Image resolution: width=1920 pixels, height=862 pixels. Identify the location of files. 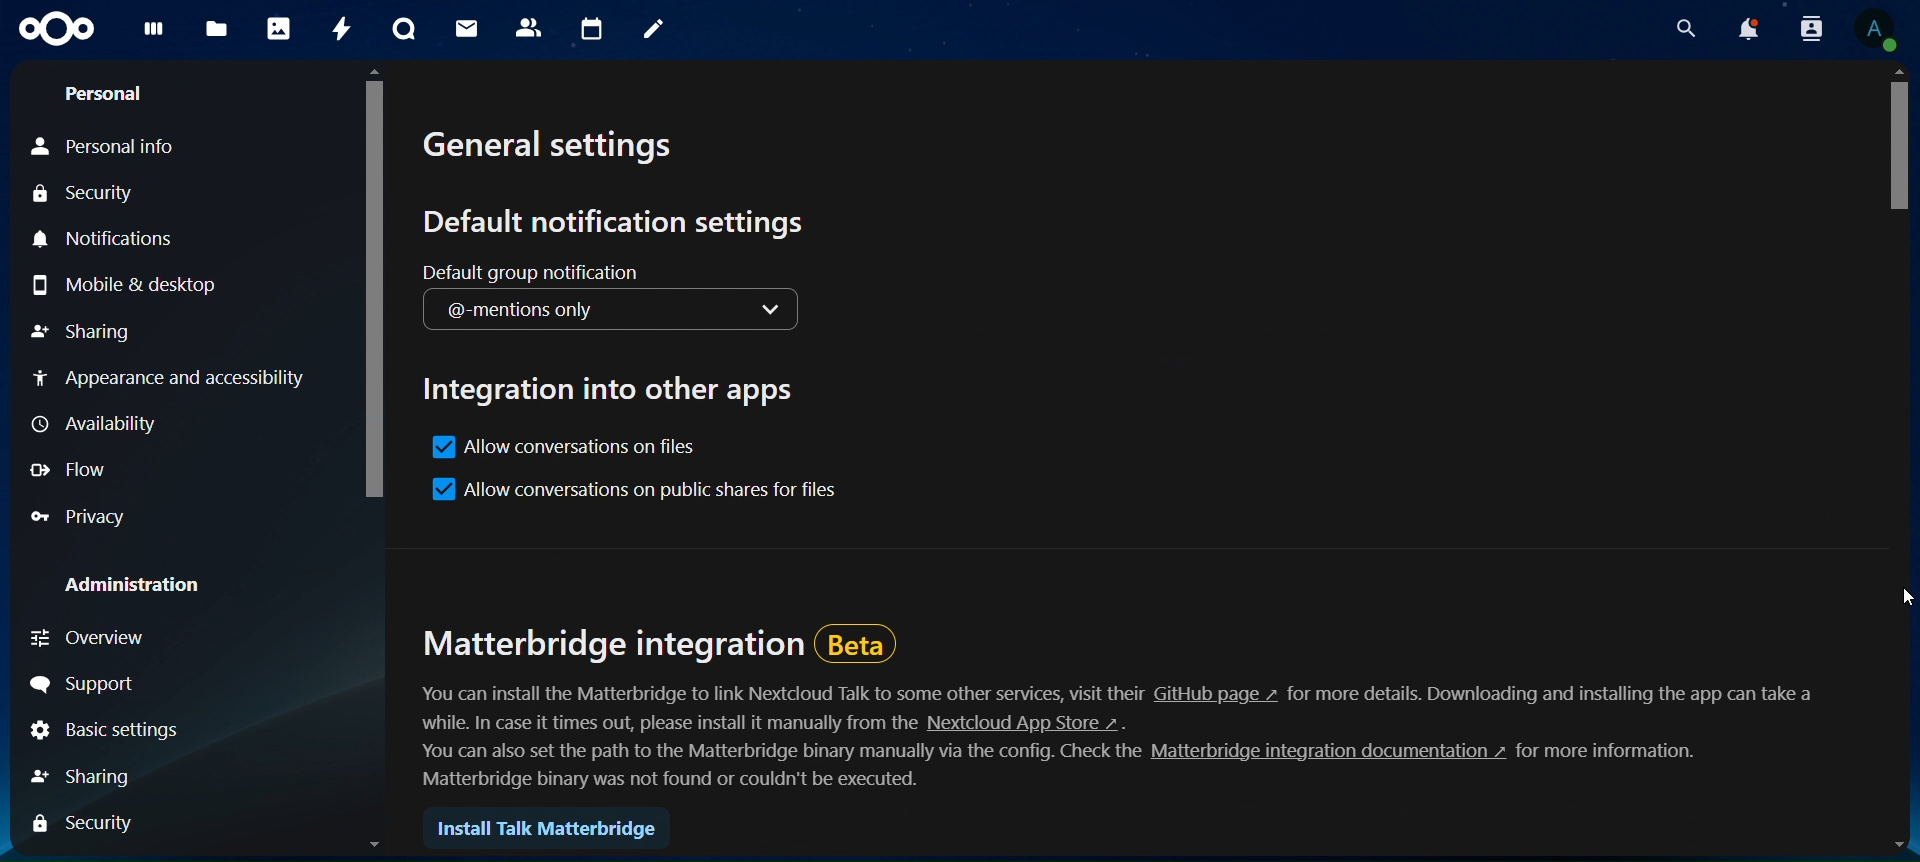
(217, 26).